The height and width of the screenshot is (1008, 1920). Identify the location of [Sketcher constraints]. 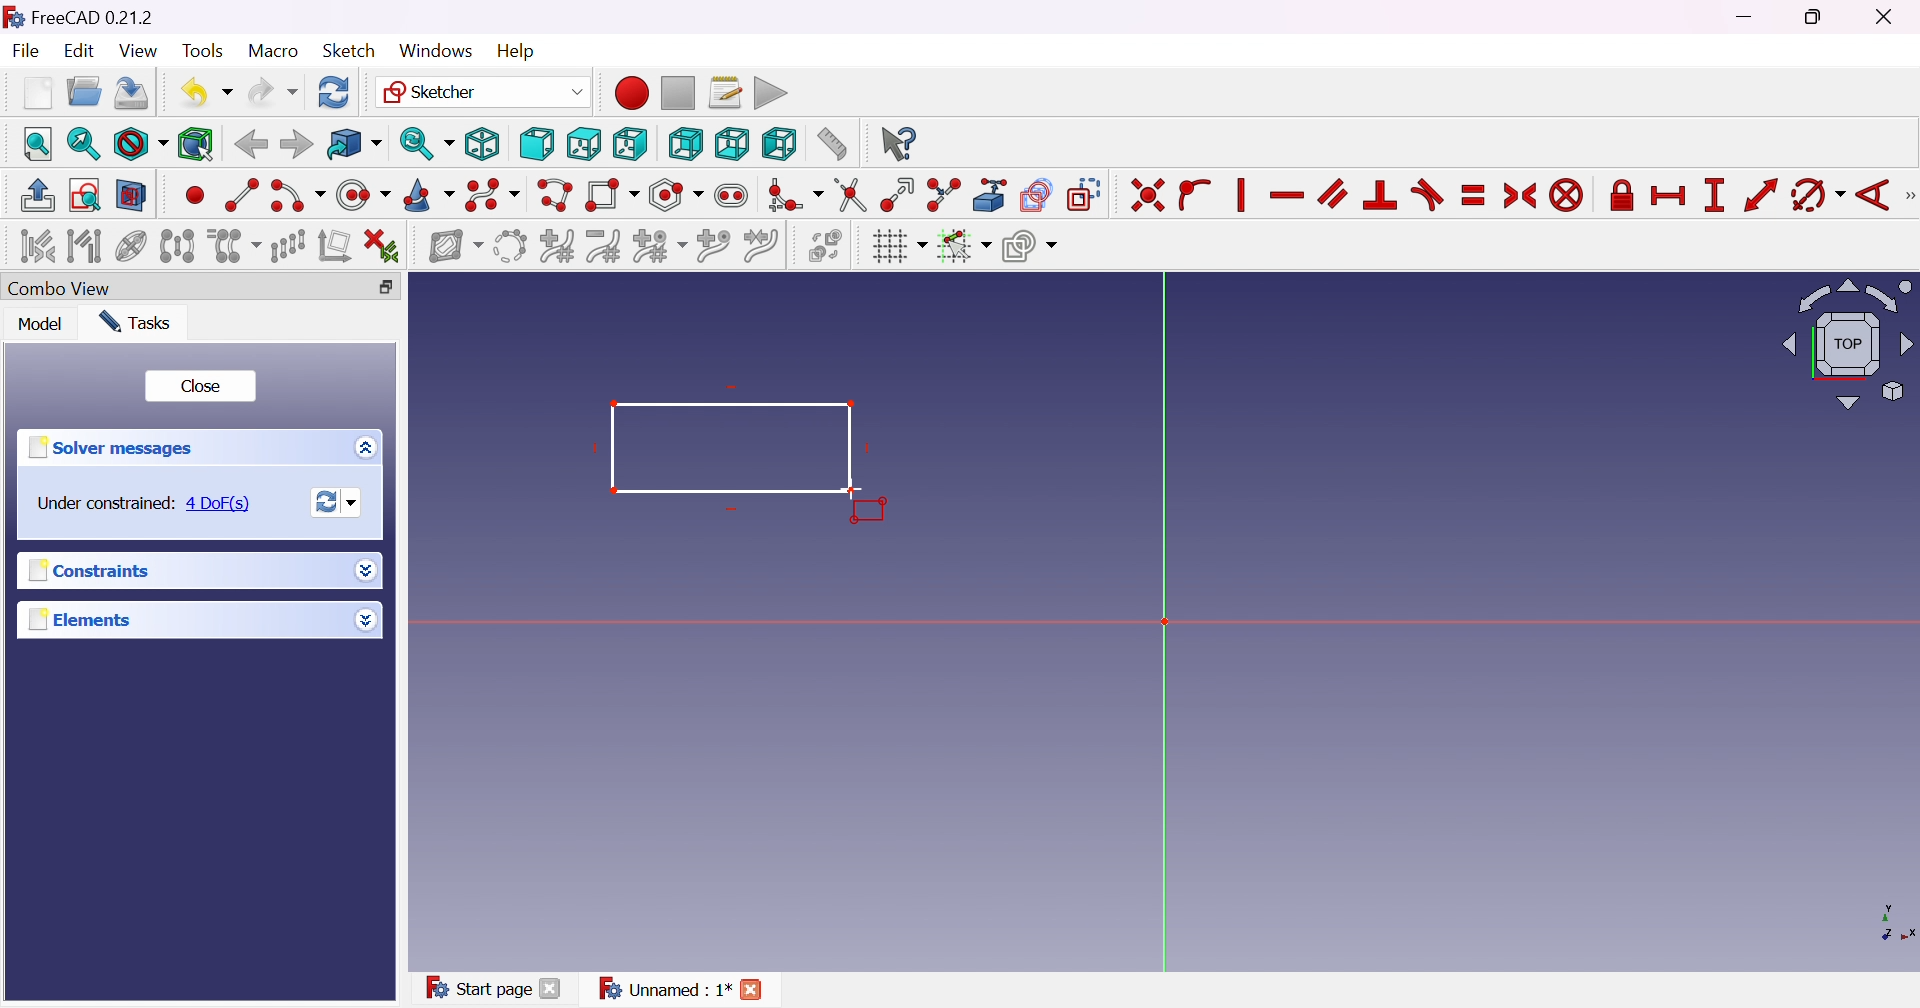
(1908, 196).